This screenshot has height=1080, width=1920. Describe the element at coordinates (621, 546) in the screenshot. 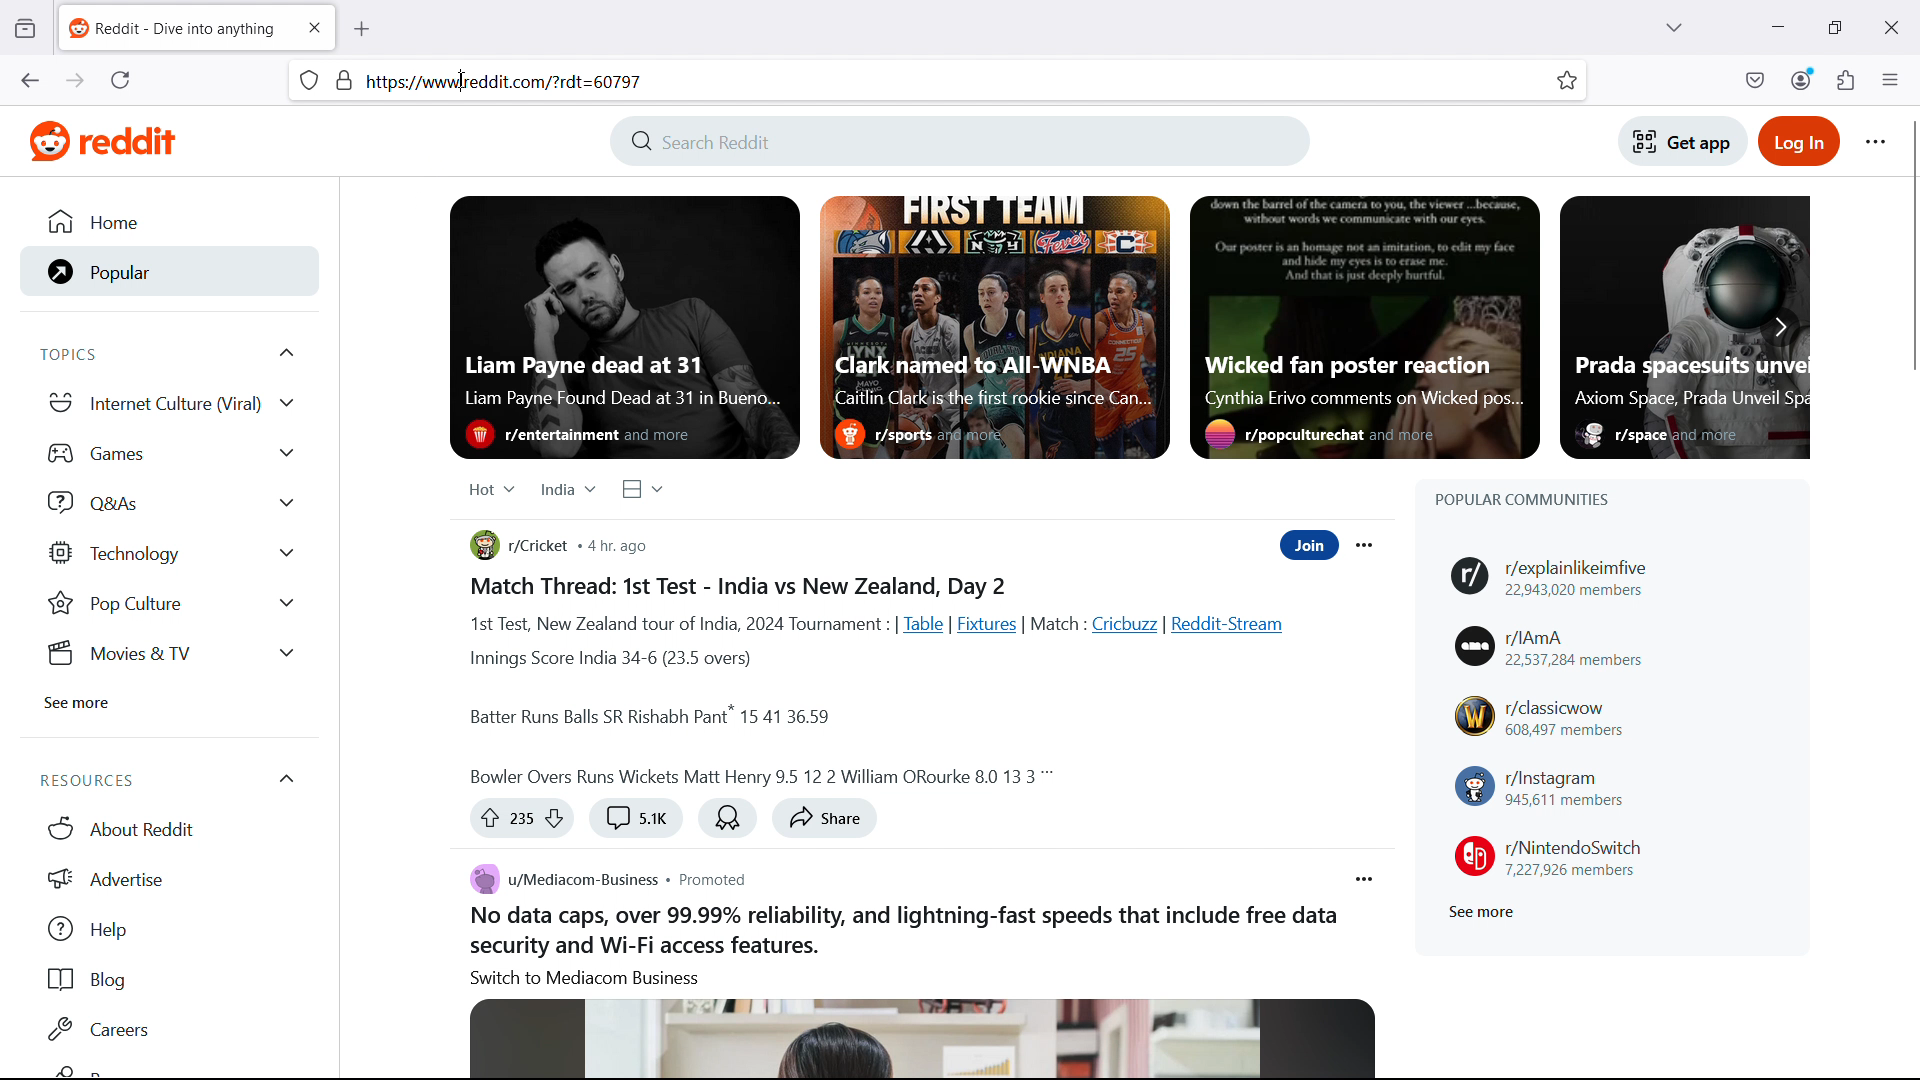

I see `Post publication time` at that location.